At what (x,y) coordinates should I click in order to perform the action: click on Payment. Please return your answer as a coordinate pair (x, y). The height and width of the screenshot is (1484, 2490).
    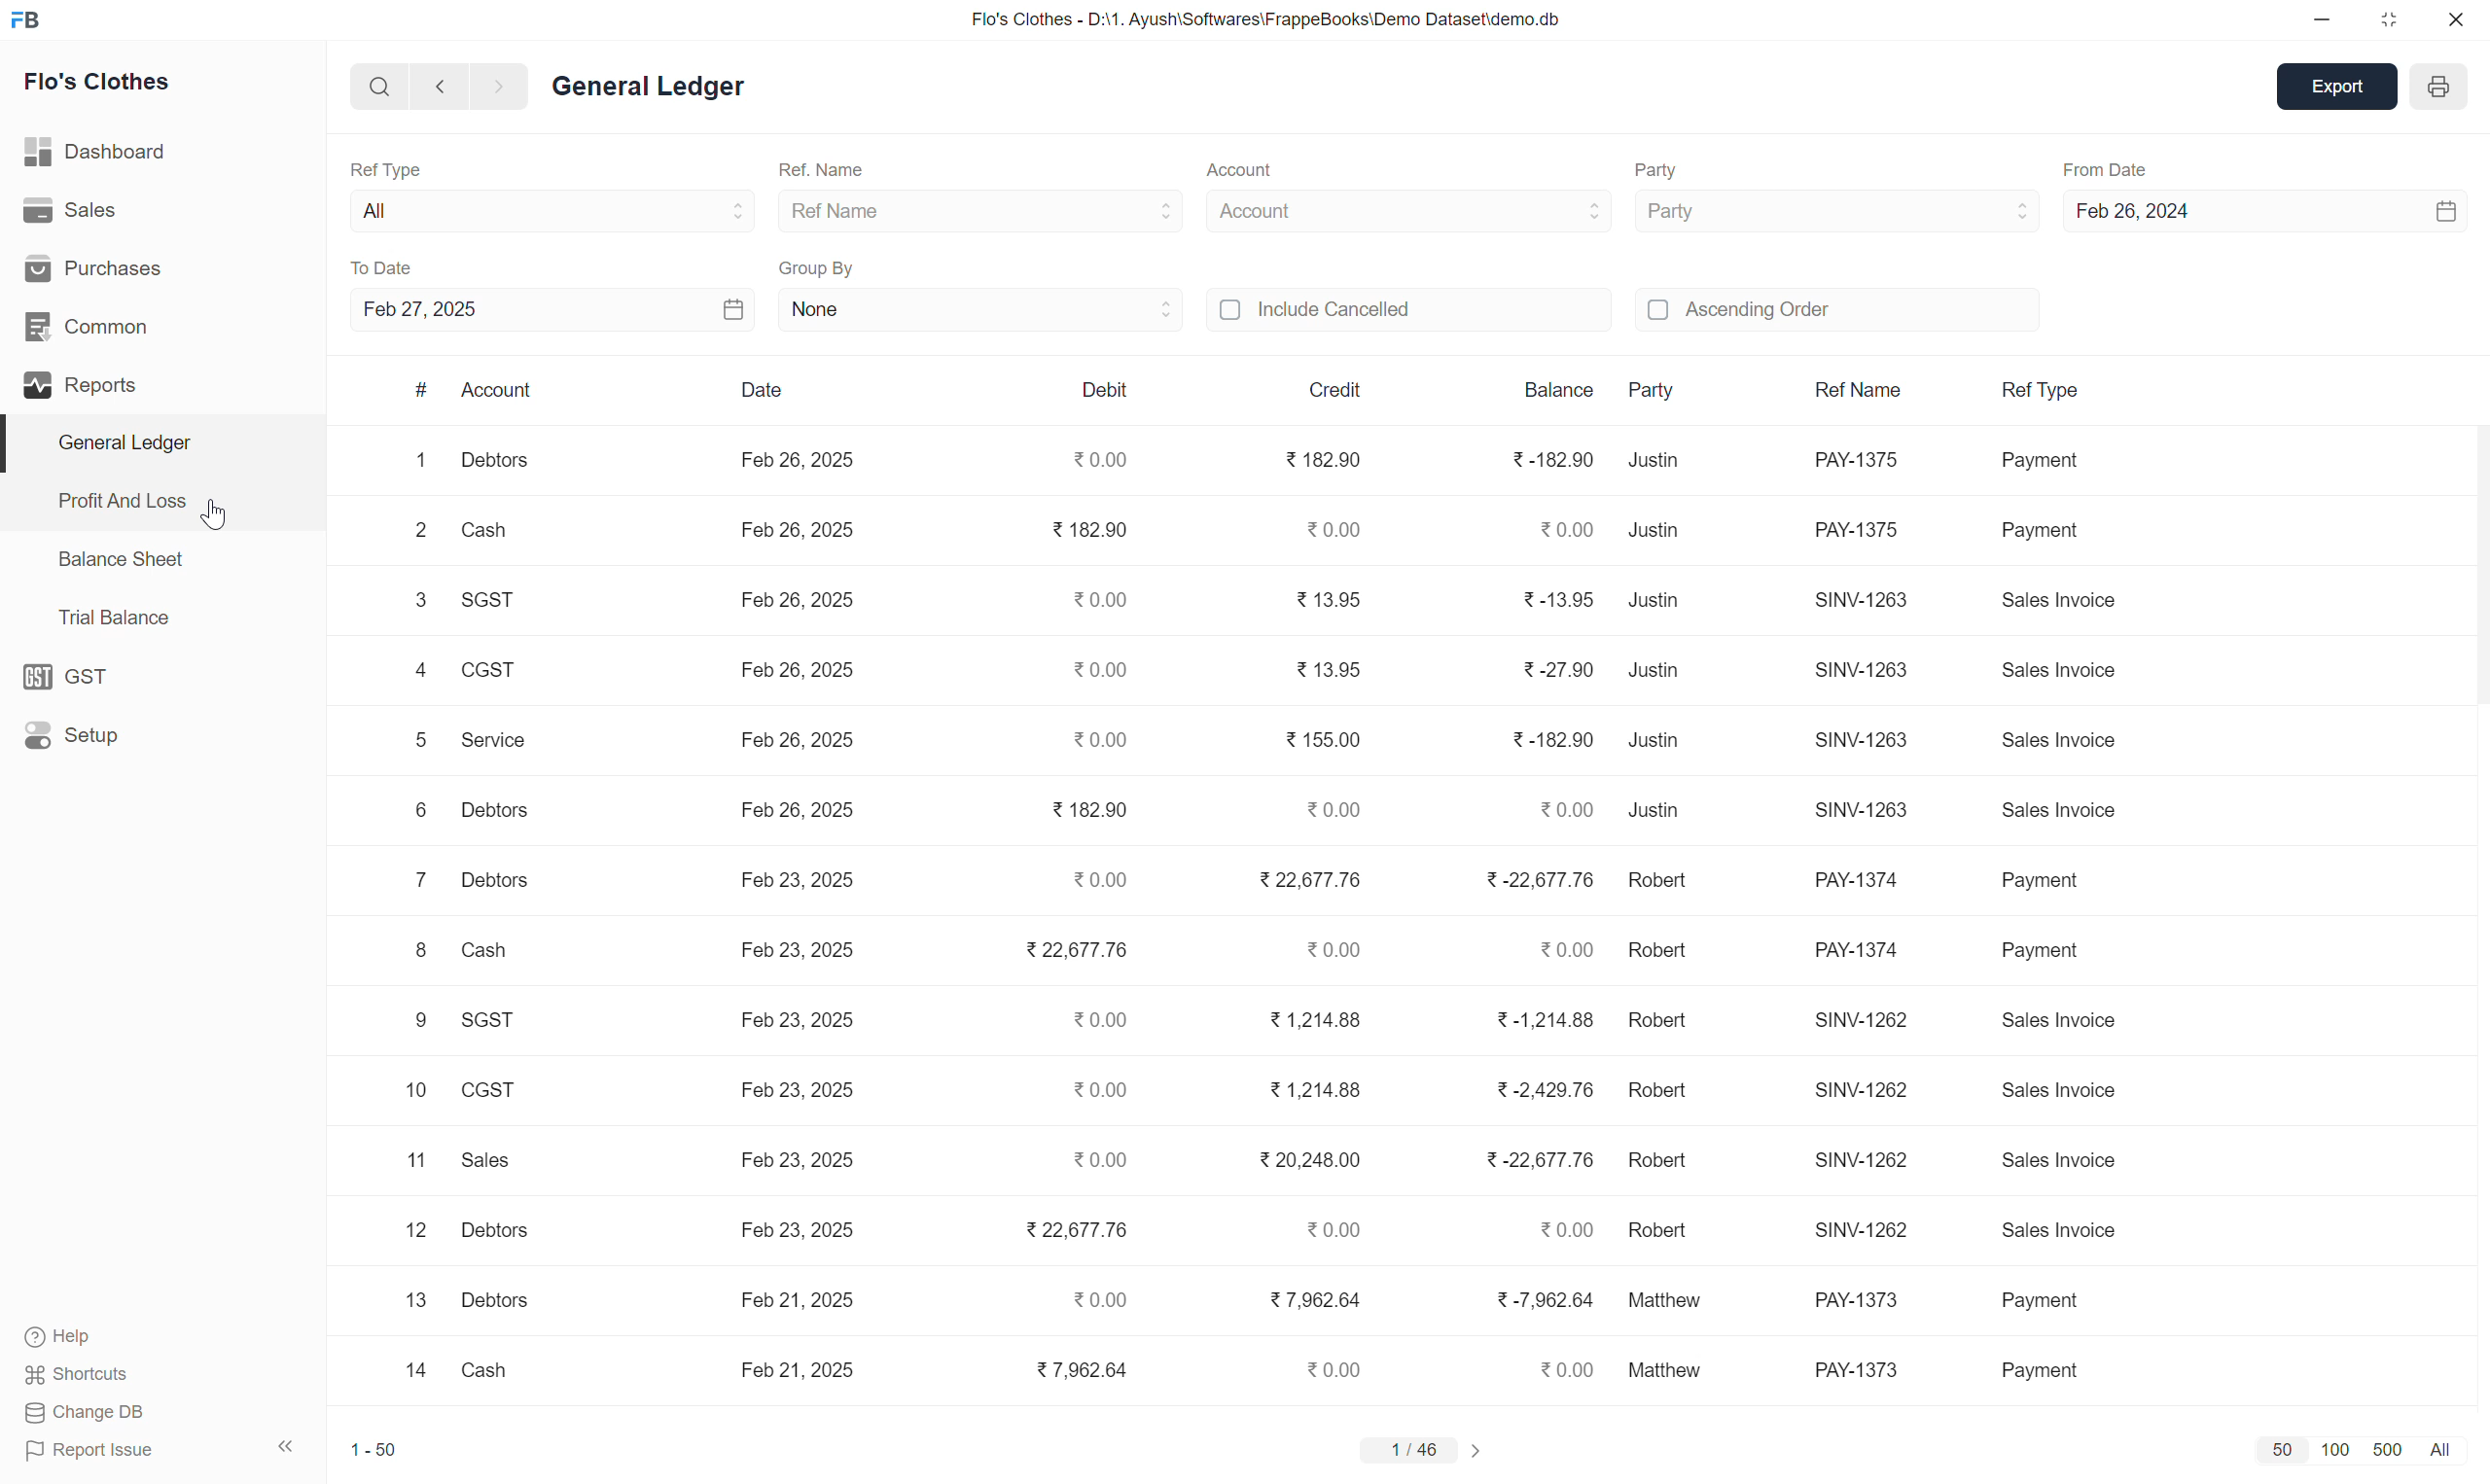
    Looking at the image, I should click on (2053, 1300).